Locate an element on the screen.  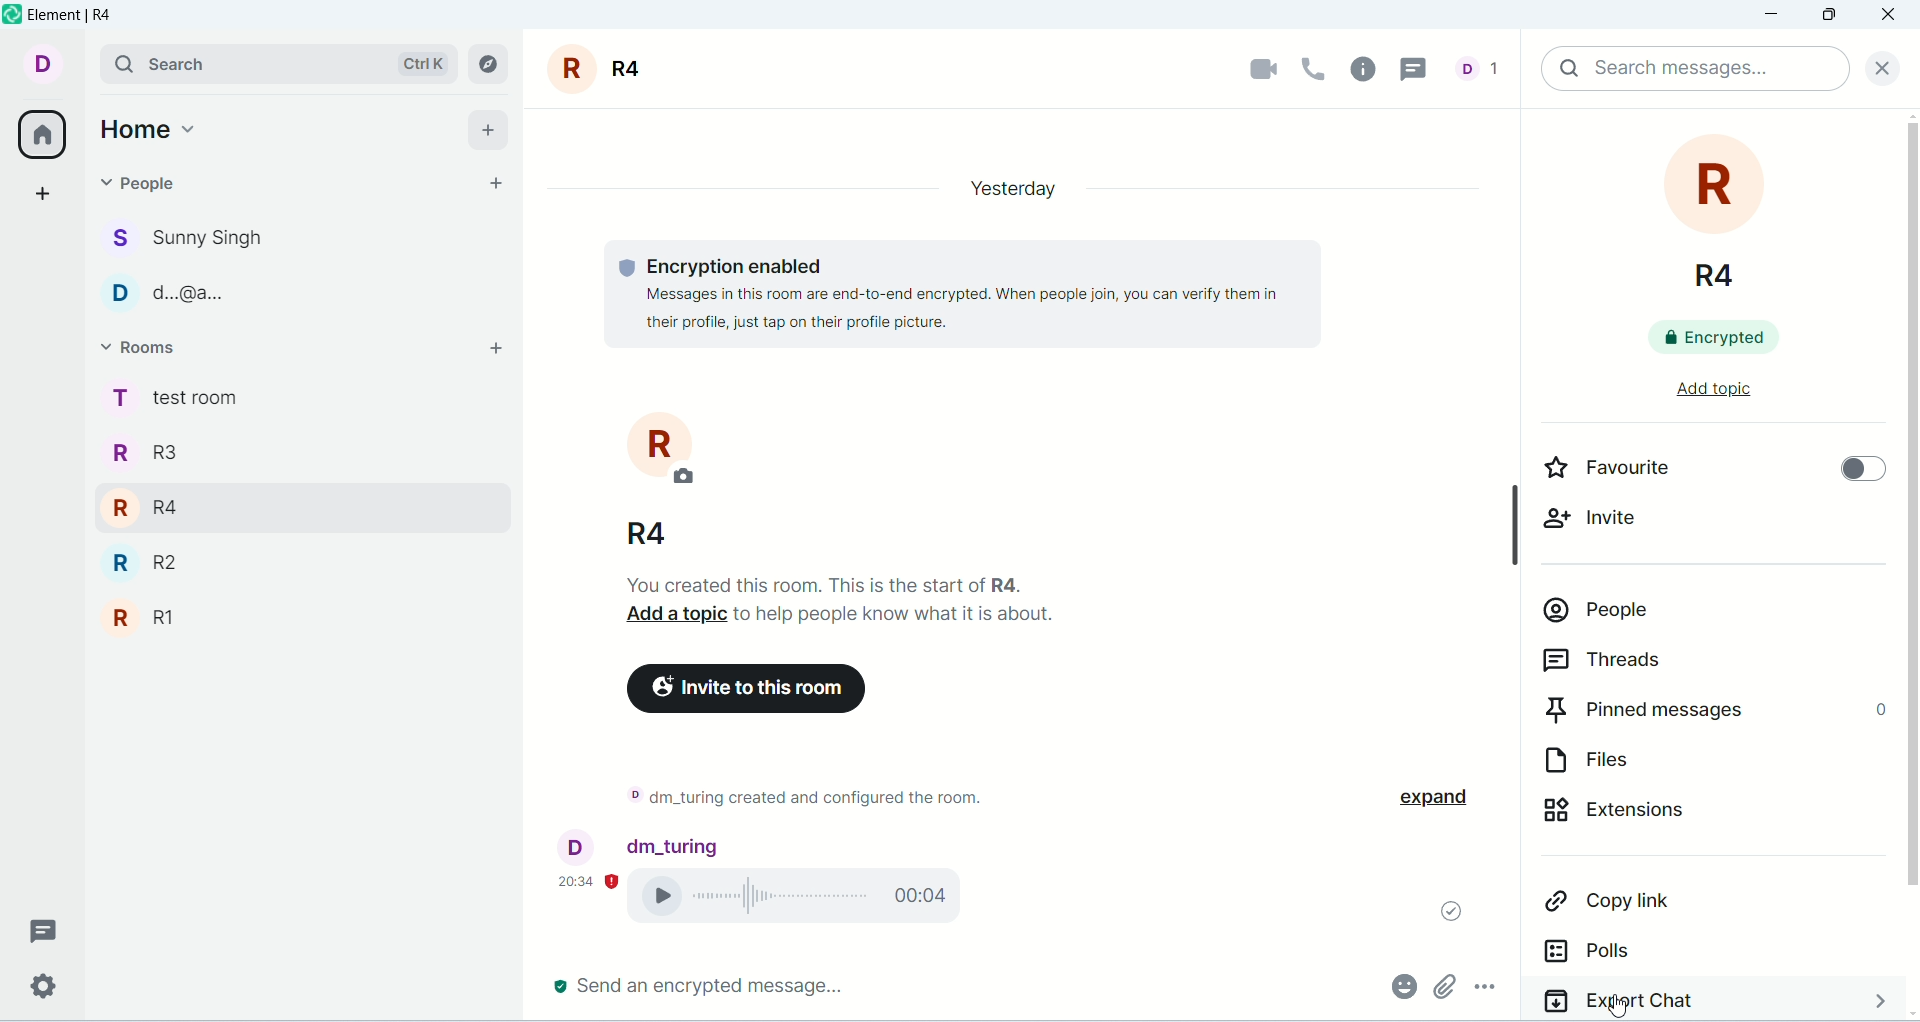
emoji is located at coordinates (1401, 984).